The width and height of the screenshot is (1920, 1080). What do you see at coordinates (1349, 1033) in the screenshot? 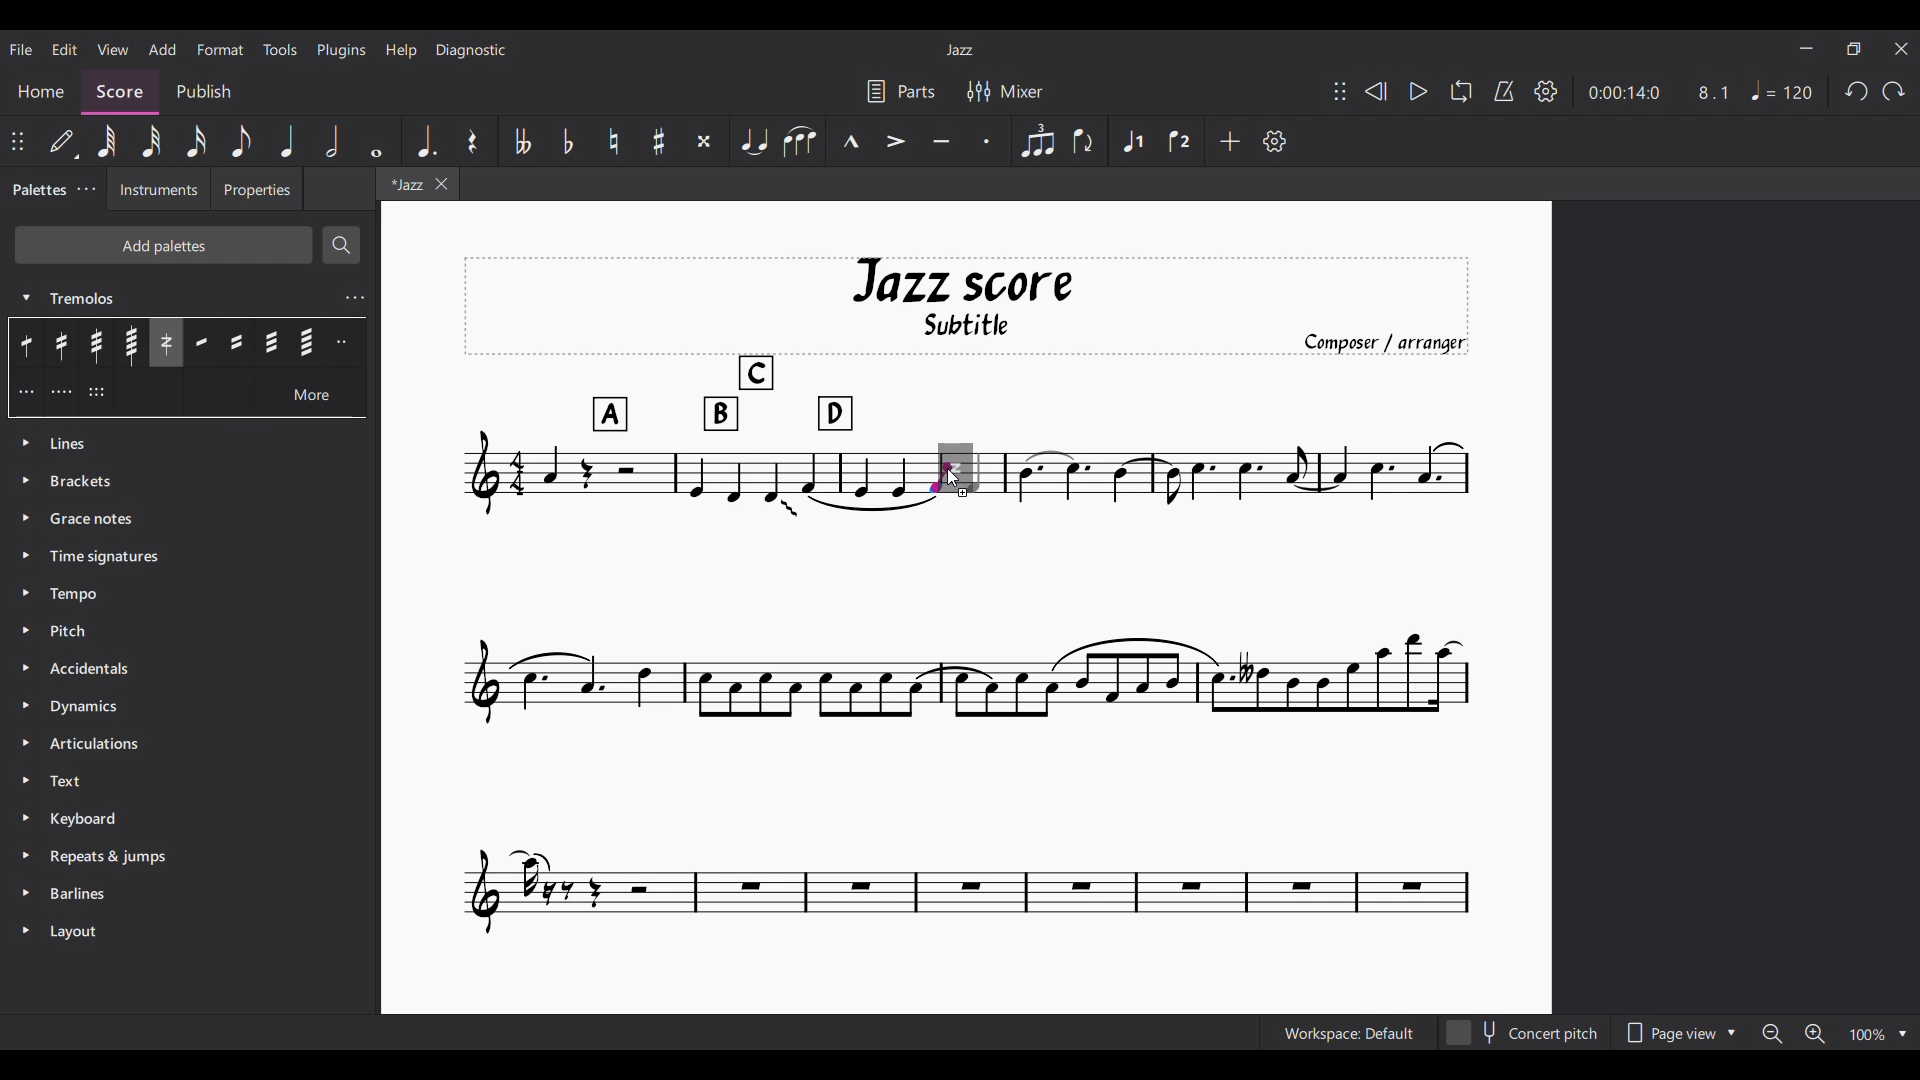
I see `Workspace: Default` at bounding box center [1349, 1033].